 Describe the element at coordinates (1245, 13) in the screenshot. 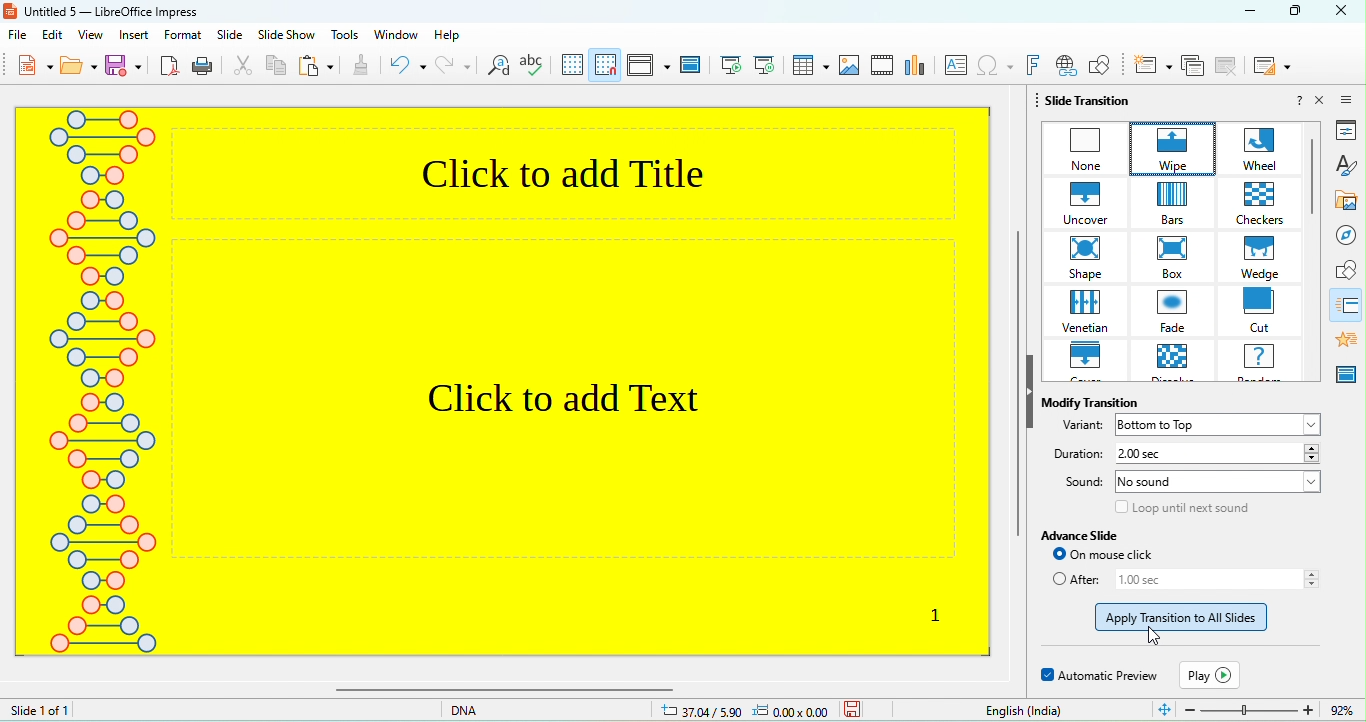

I see `minimize` at that location.